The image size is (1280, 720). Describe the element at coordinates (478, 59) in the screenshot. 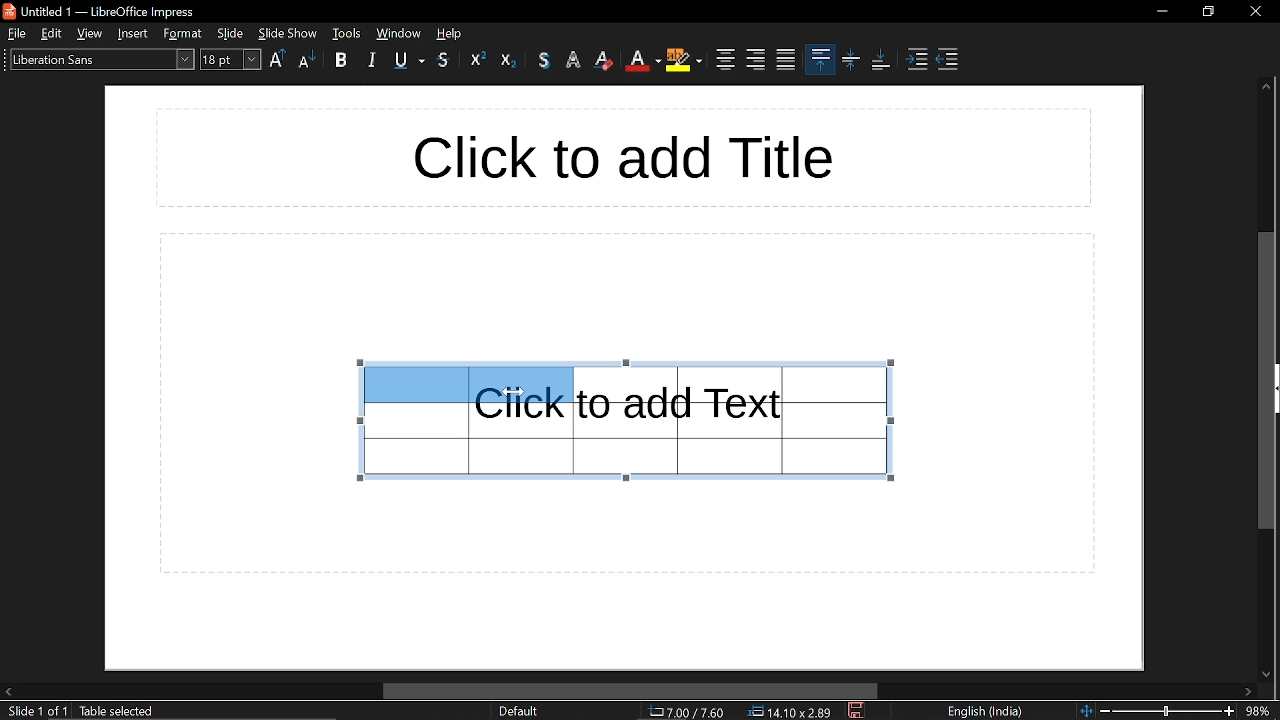

I see `superscript` at that location.